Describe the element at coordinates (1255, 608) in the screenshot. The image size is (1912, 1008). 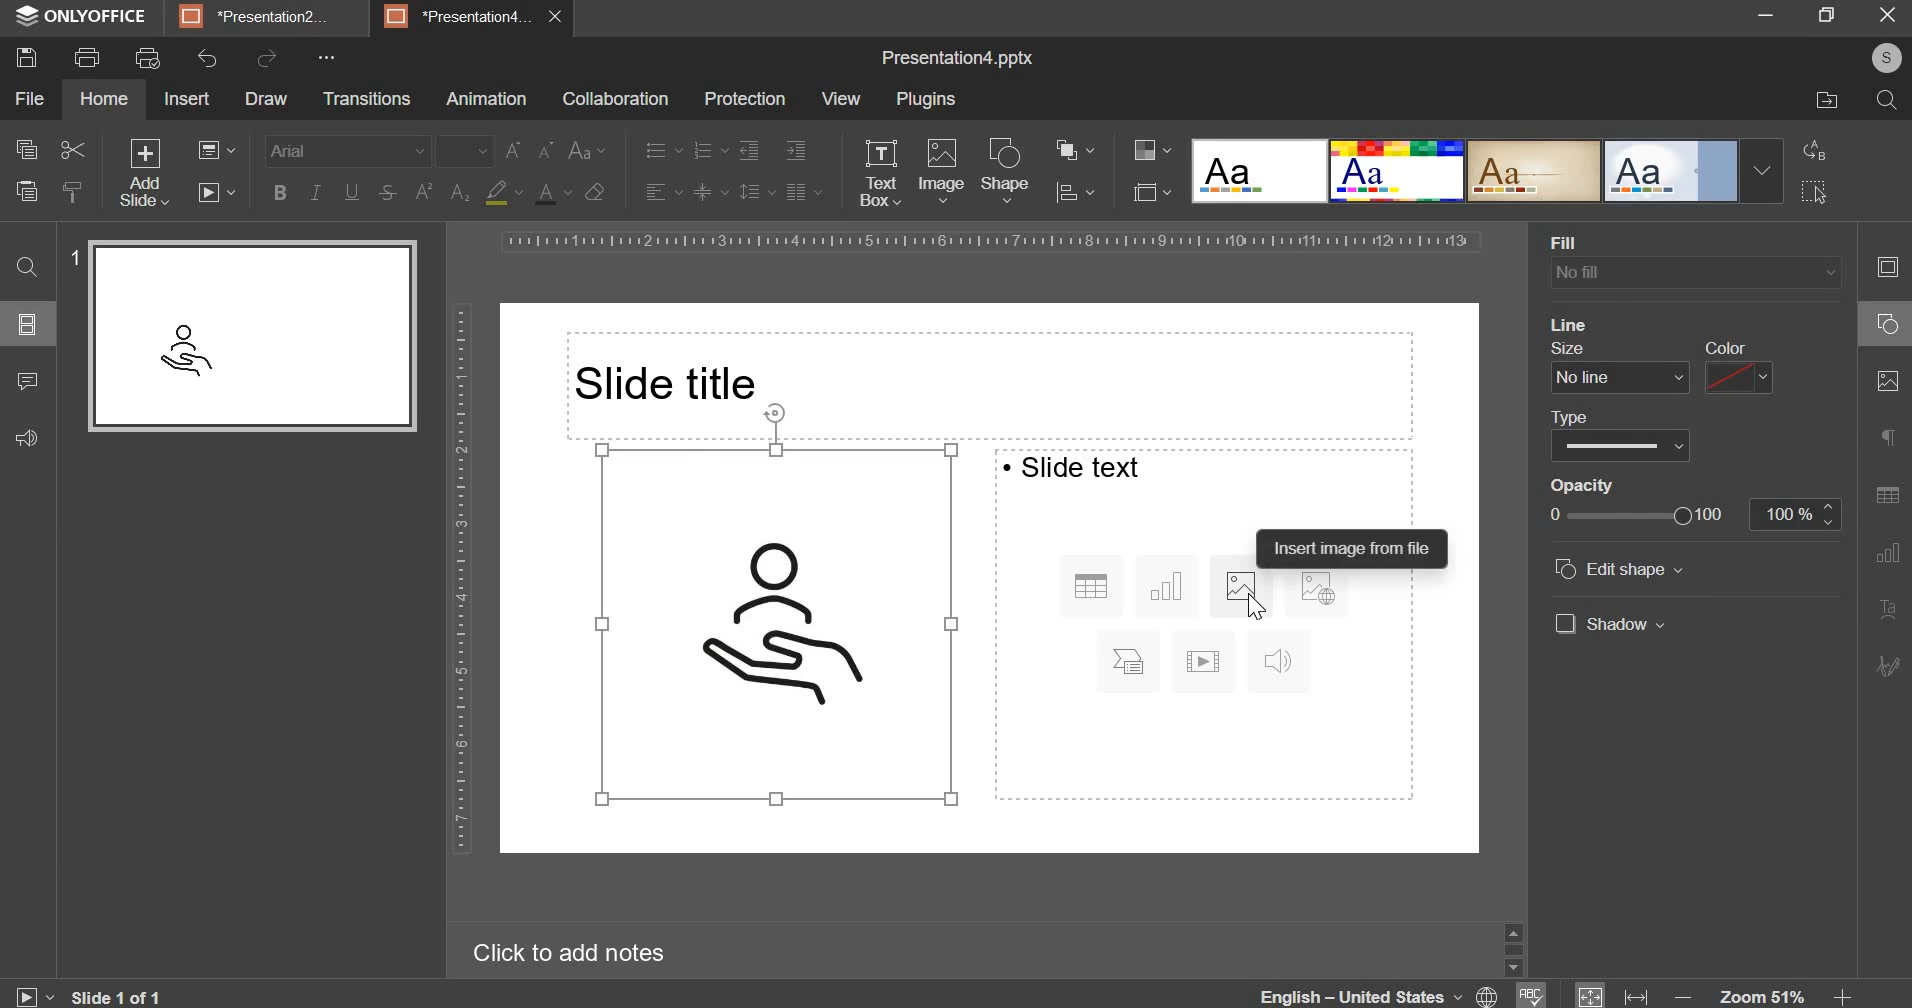
I see `cursor` at that location.